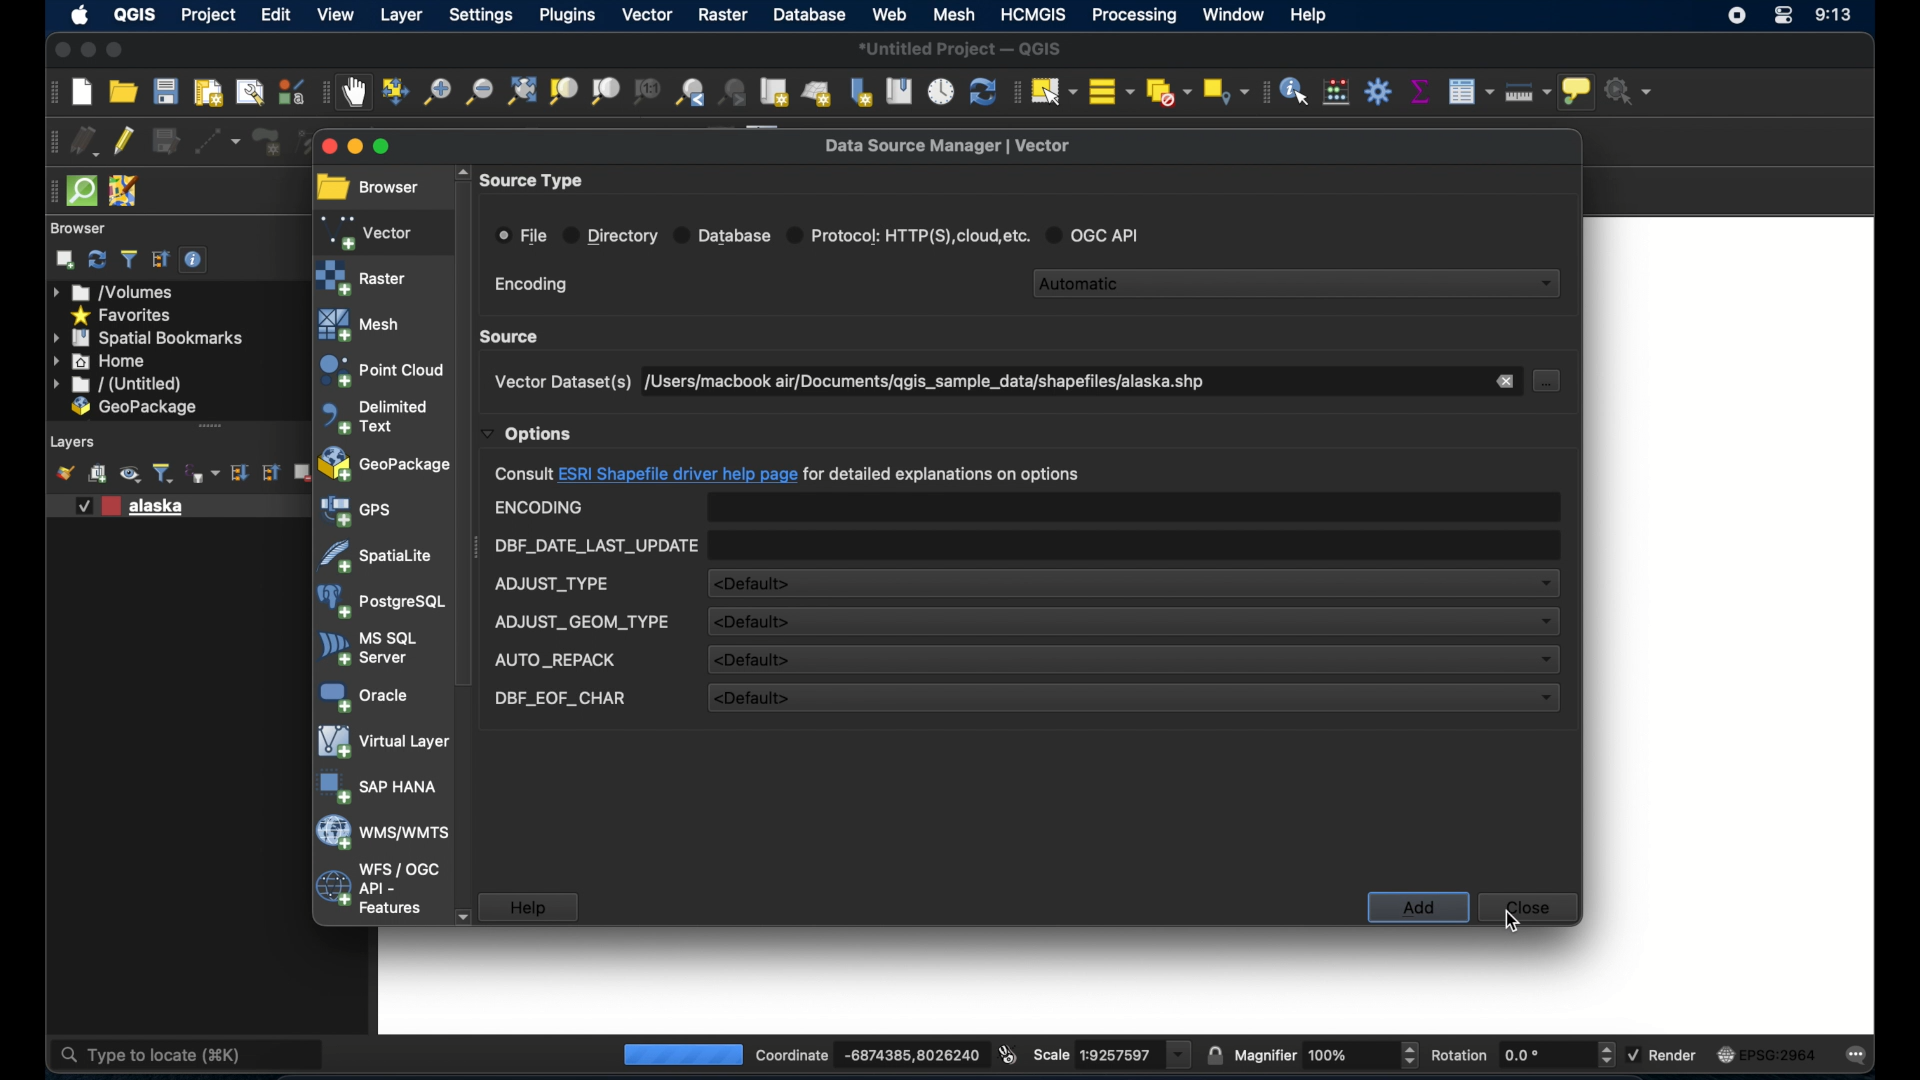 The image size is (1920, 1080). What do you see at coordinates (363, 277) in the screenshot?
I see `raster` at bounding box center [363, 277].